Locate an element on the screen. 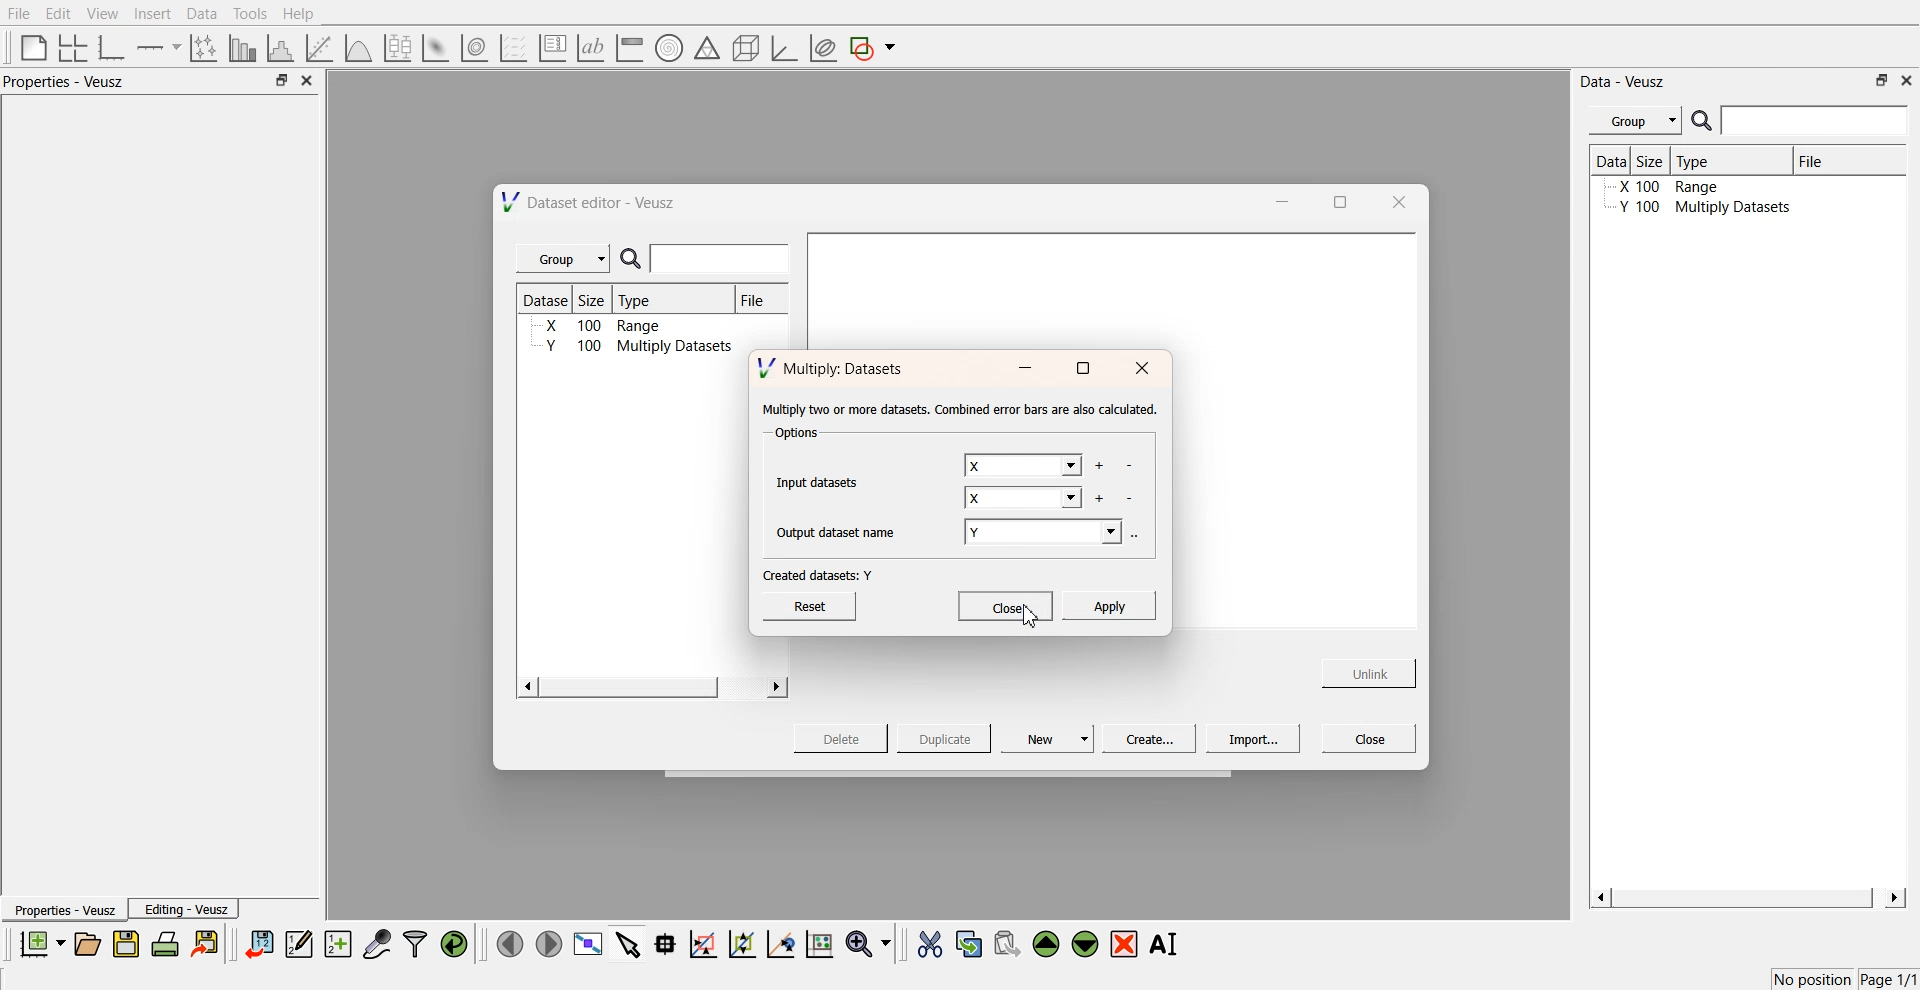  3d graph is located at coordinates (783, 49).